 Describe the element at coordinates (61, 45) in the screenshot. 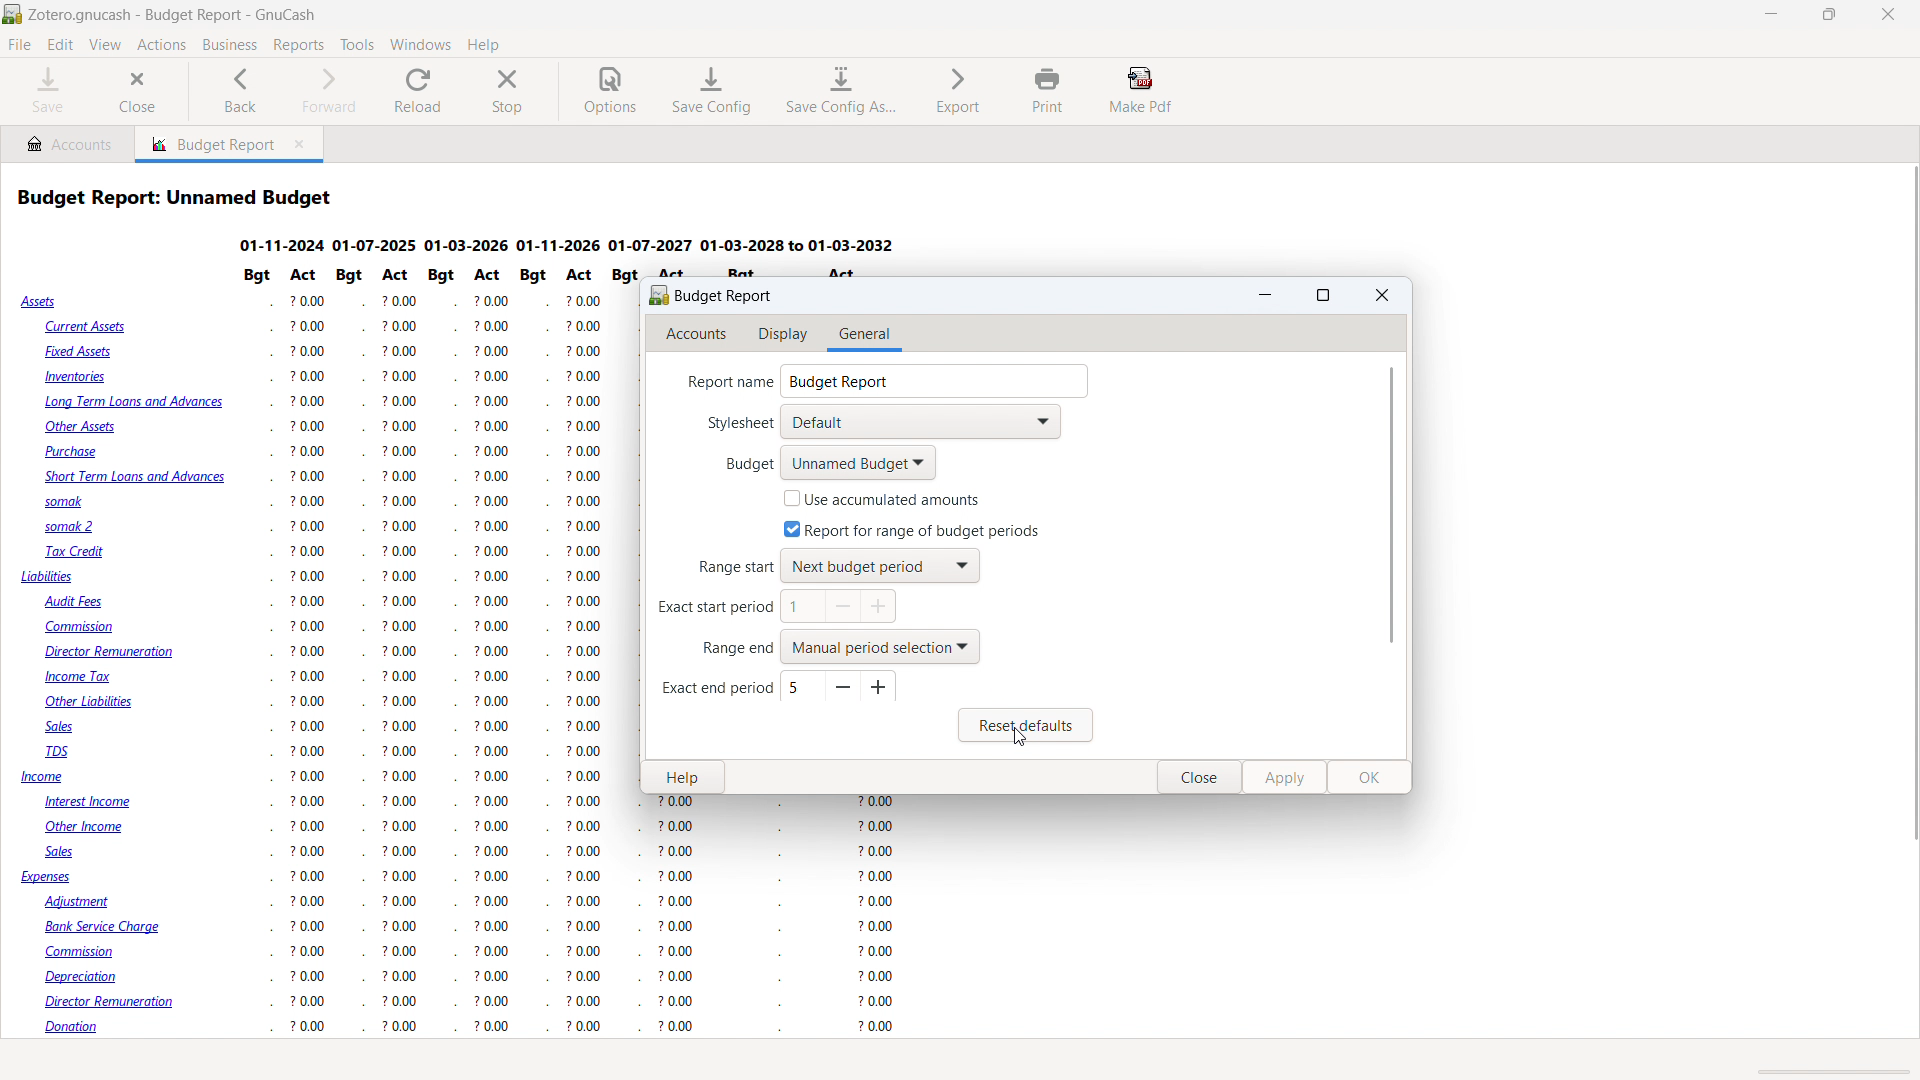

I see `edit` at that location.